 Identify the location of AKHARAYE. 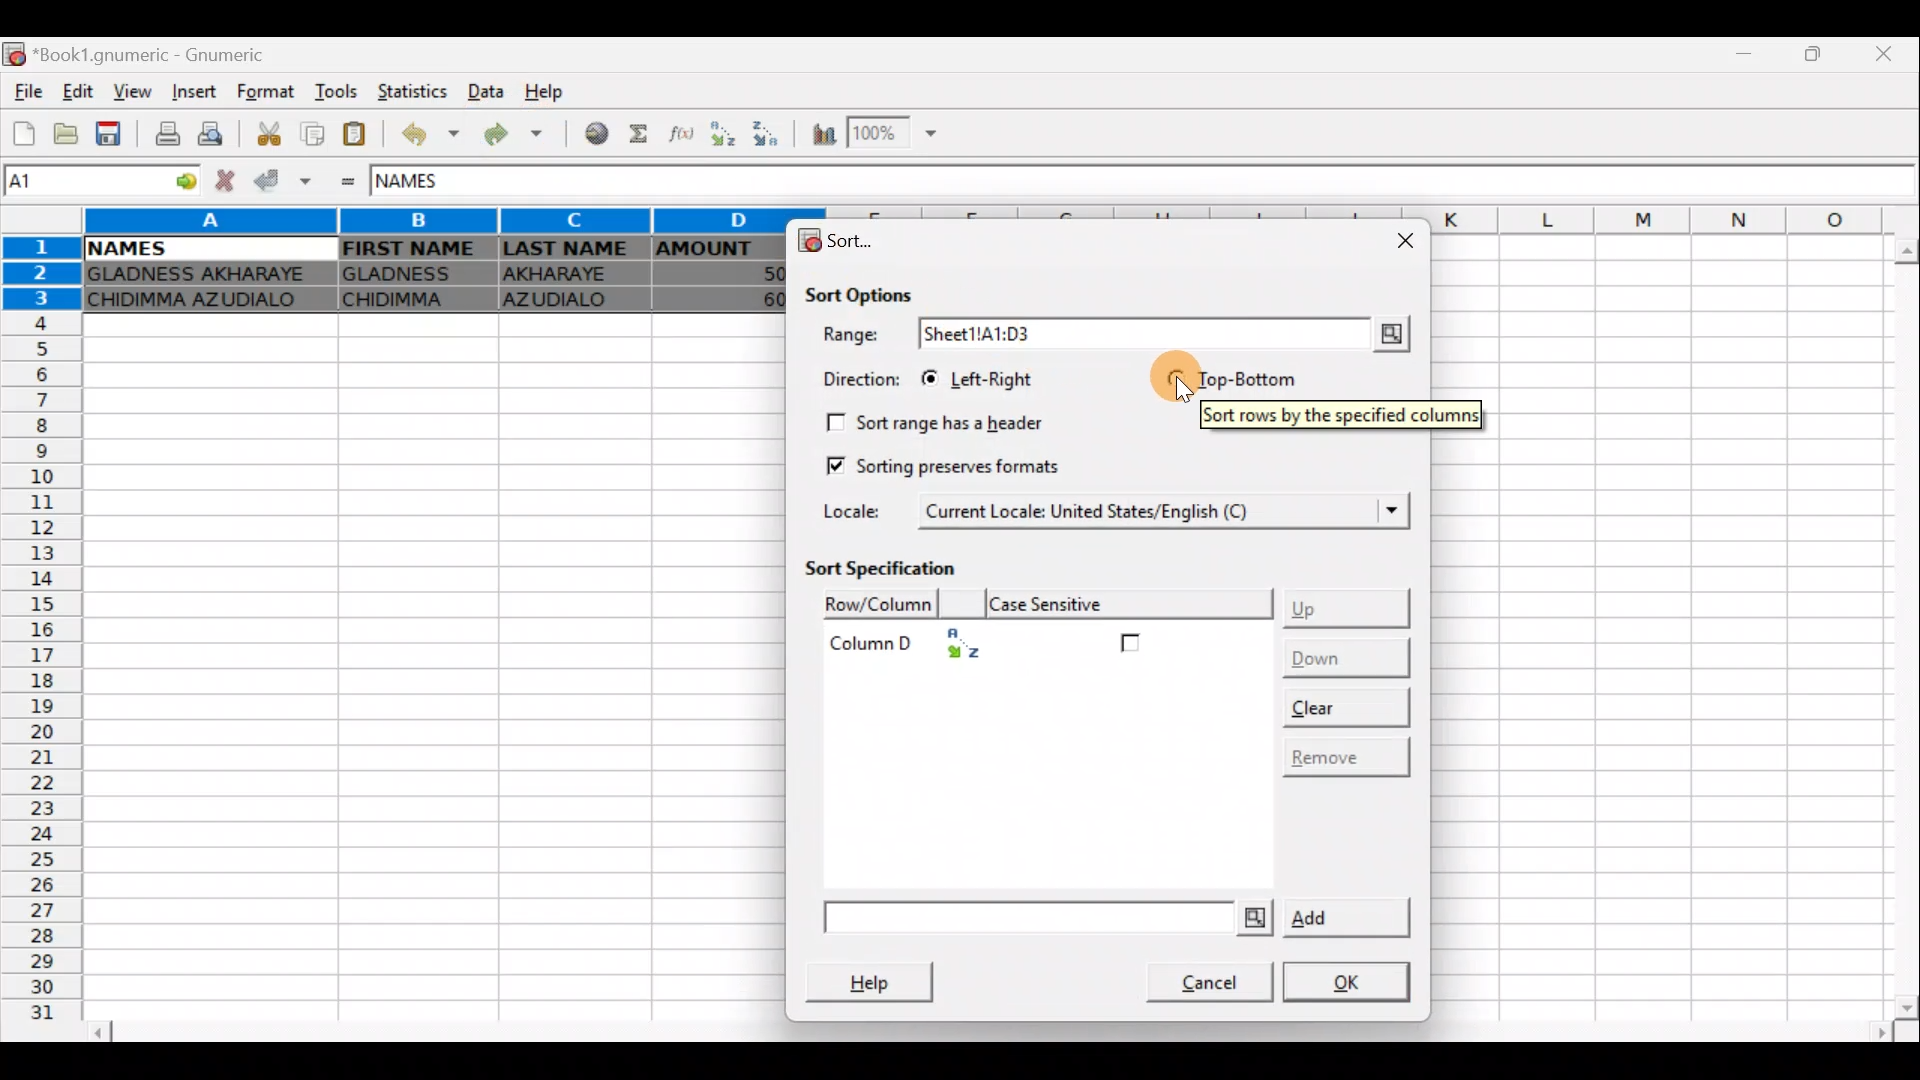
(572, 277).